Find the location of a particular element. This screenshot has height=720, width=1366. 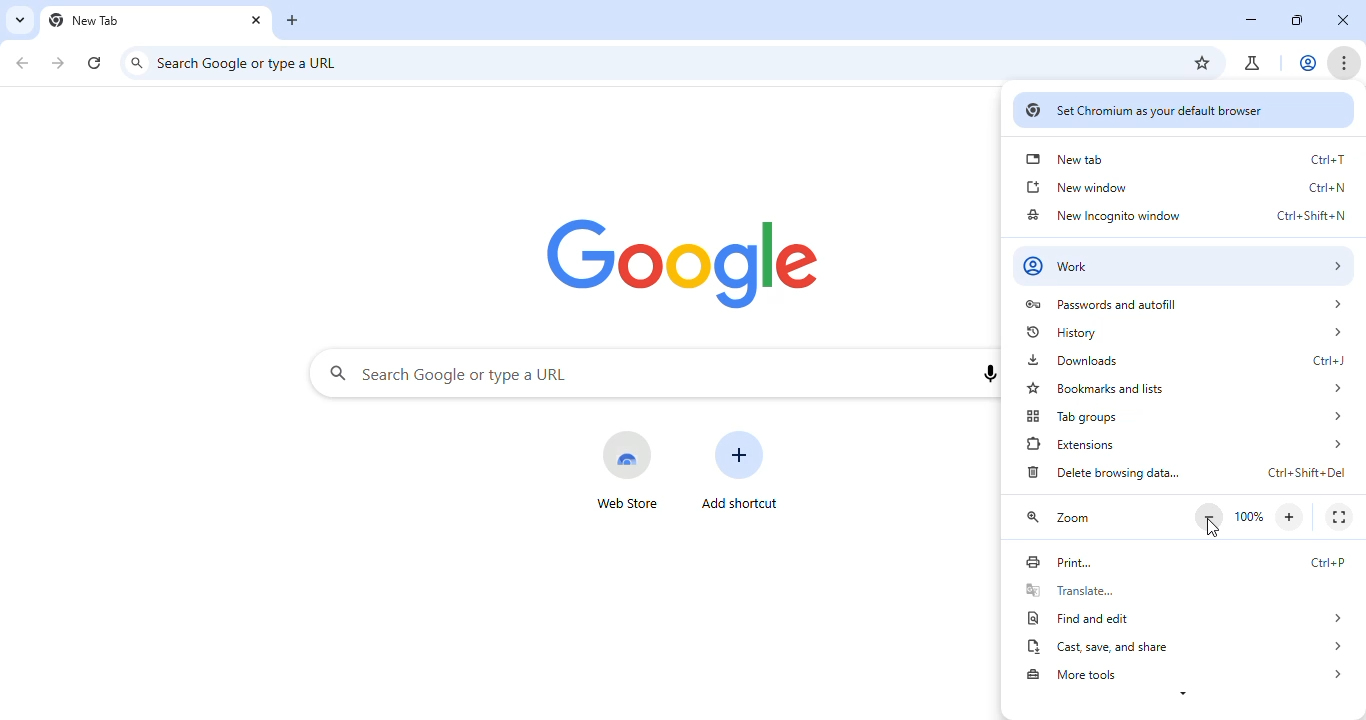

close is located at coordinates (256, 20).